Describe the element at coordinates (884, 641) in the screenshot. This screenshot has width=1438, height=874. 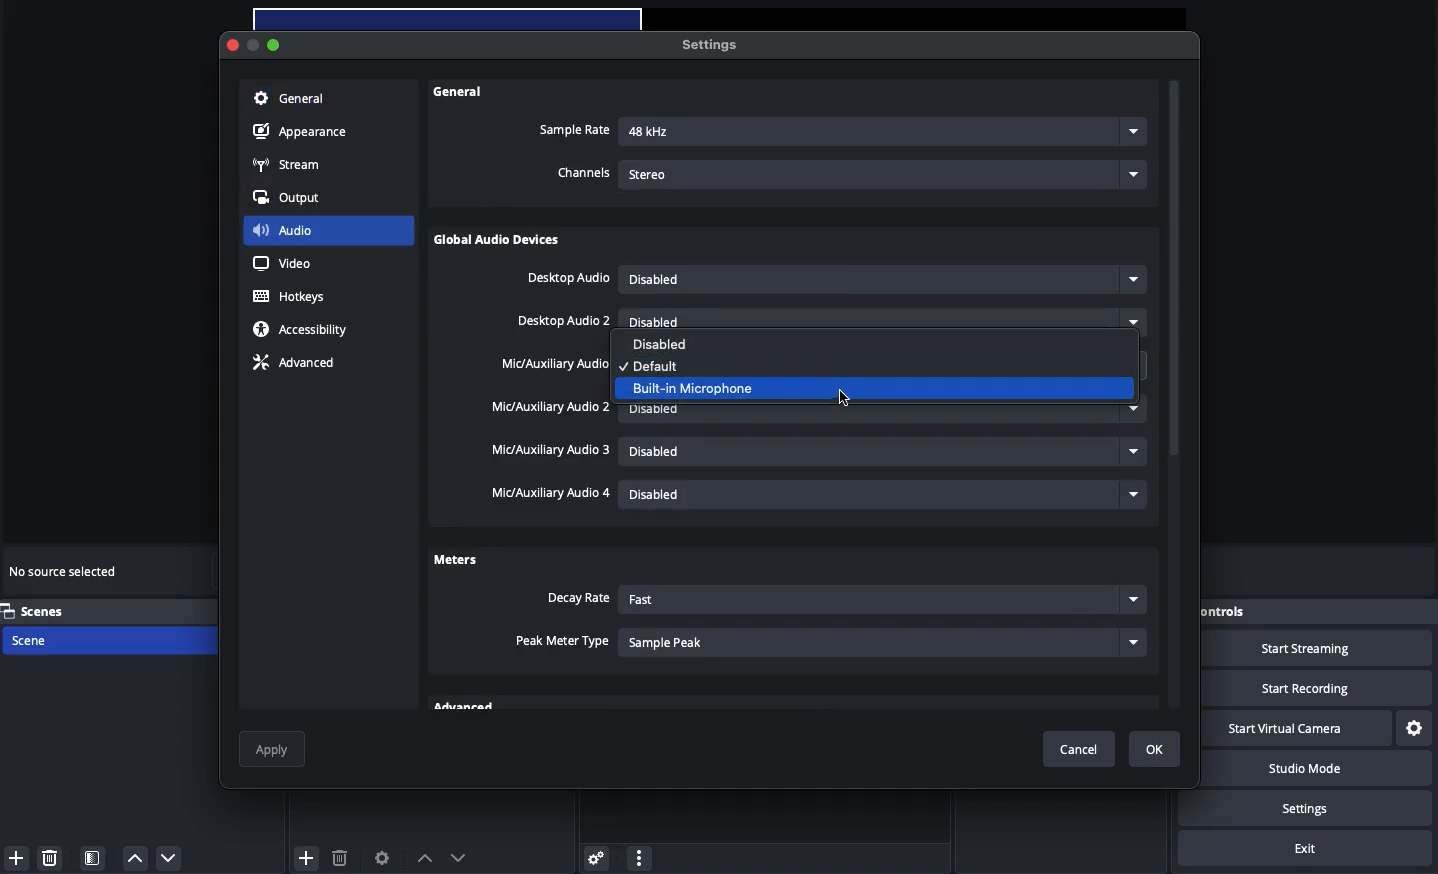
I see `Sample Peak` at that location.